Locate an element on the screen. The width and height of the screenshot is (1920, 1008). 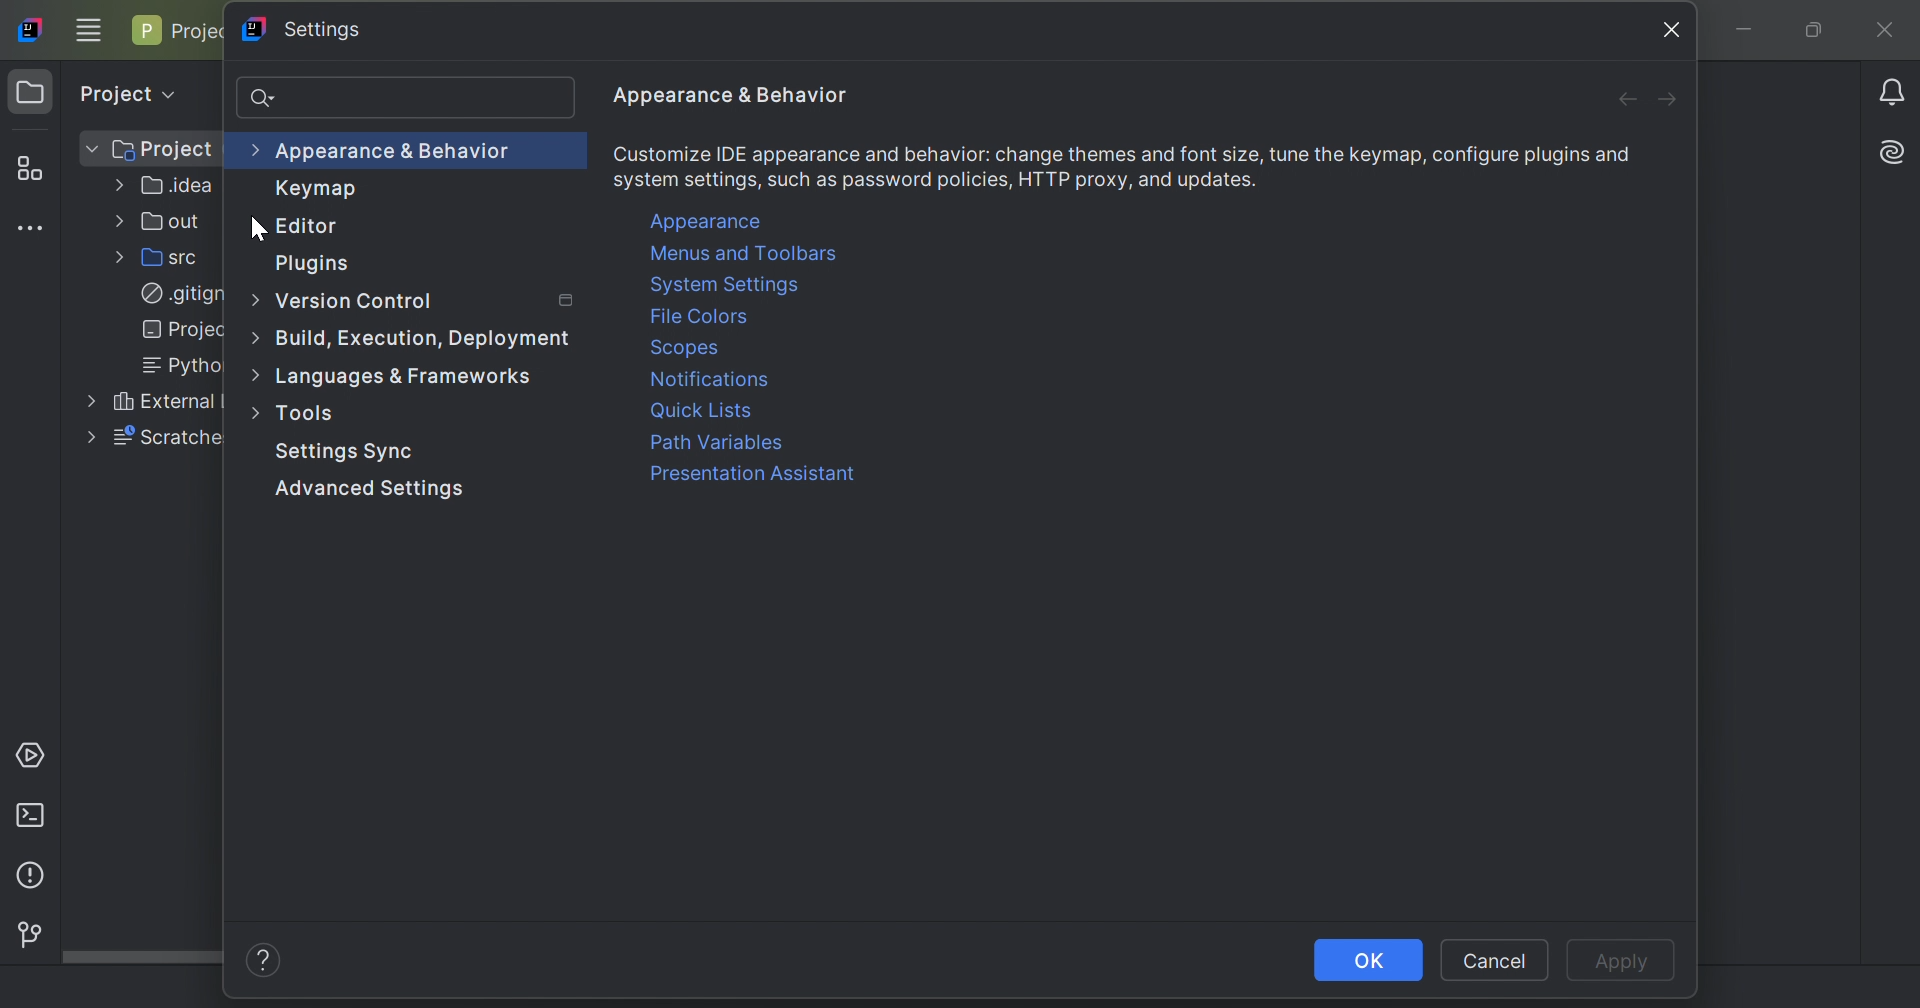
Services is located at coordinates (35, 753).